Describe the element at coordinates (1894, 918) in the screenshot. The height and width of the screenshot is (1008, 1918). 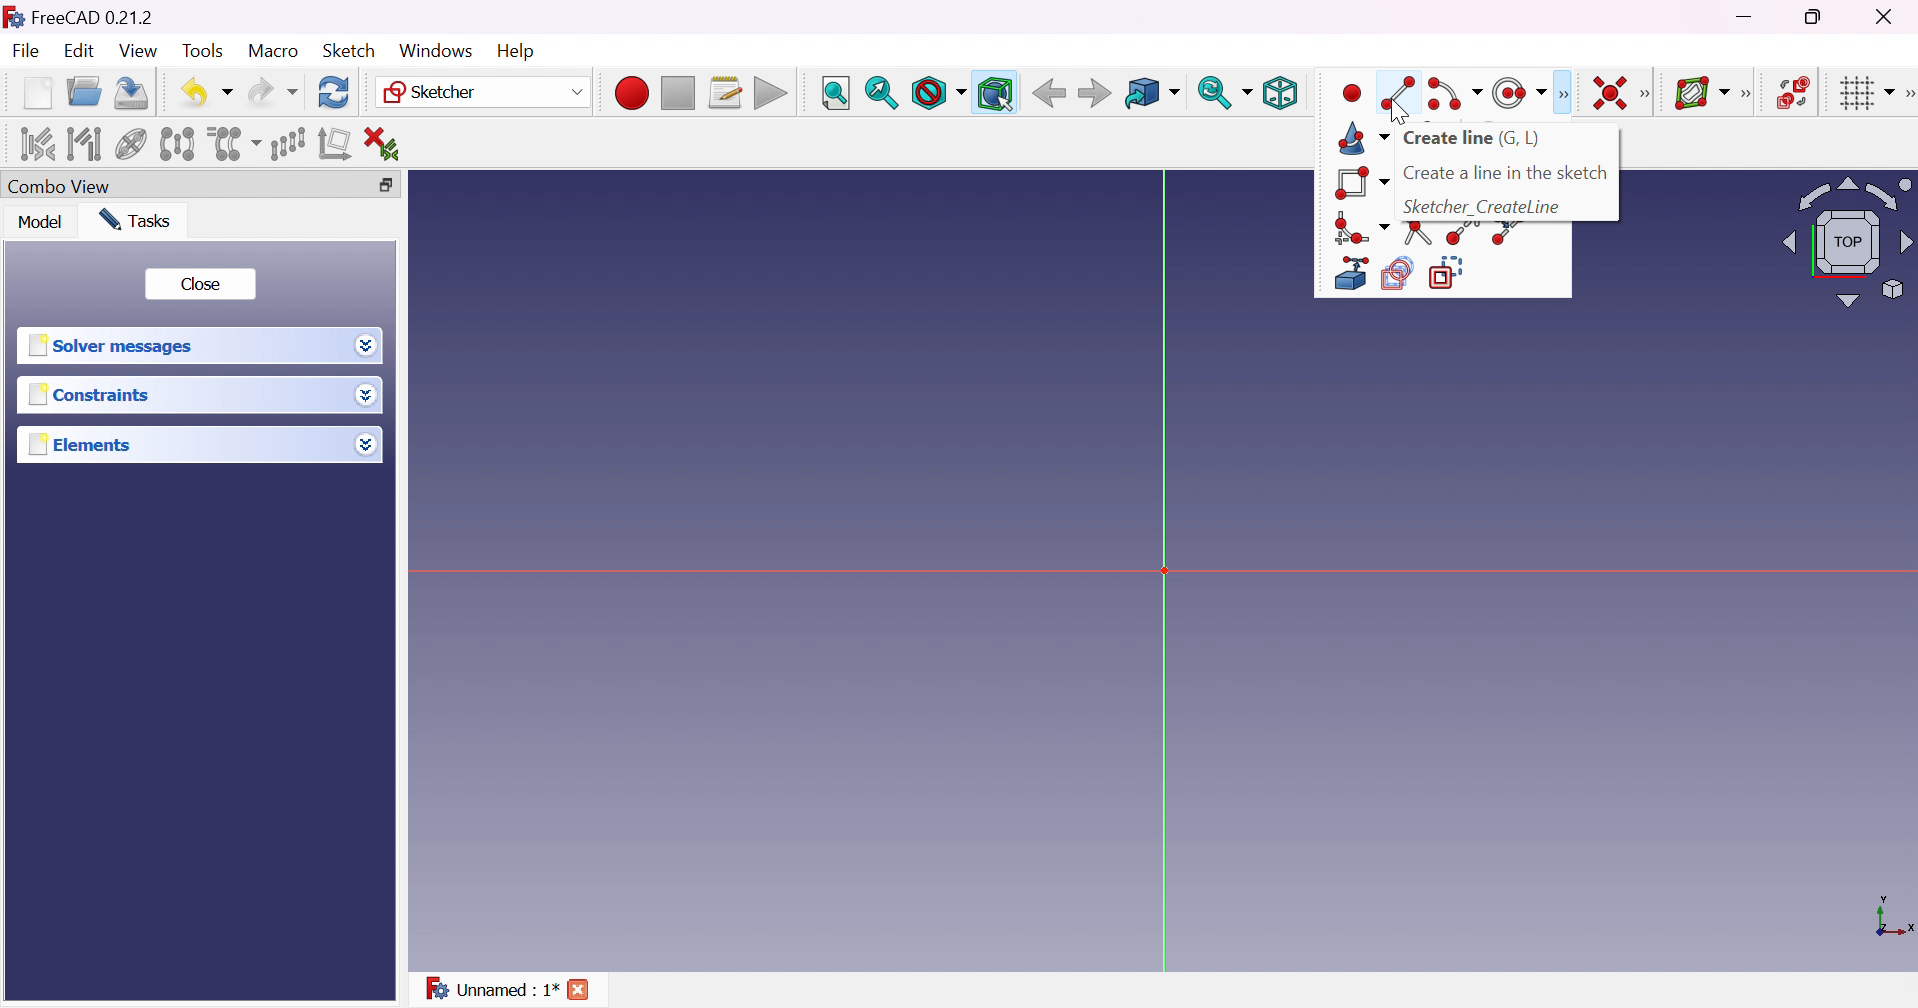
I see `x, y plane` at that location.